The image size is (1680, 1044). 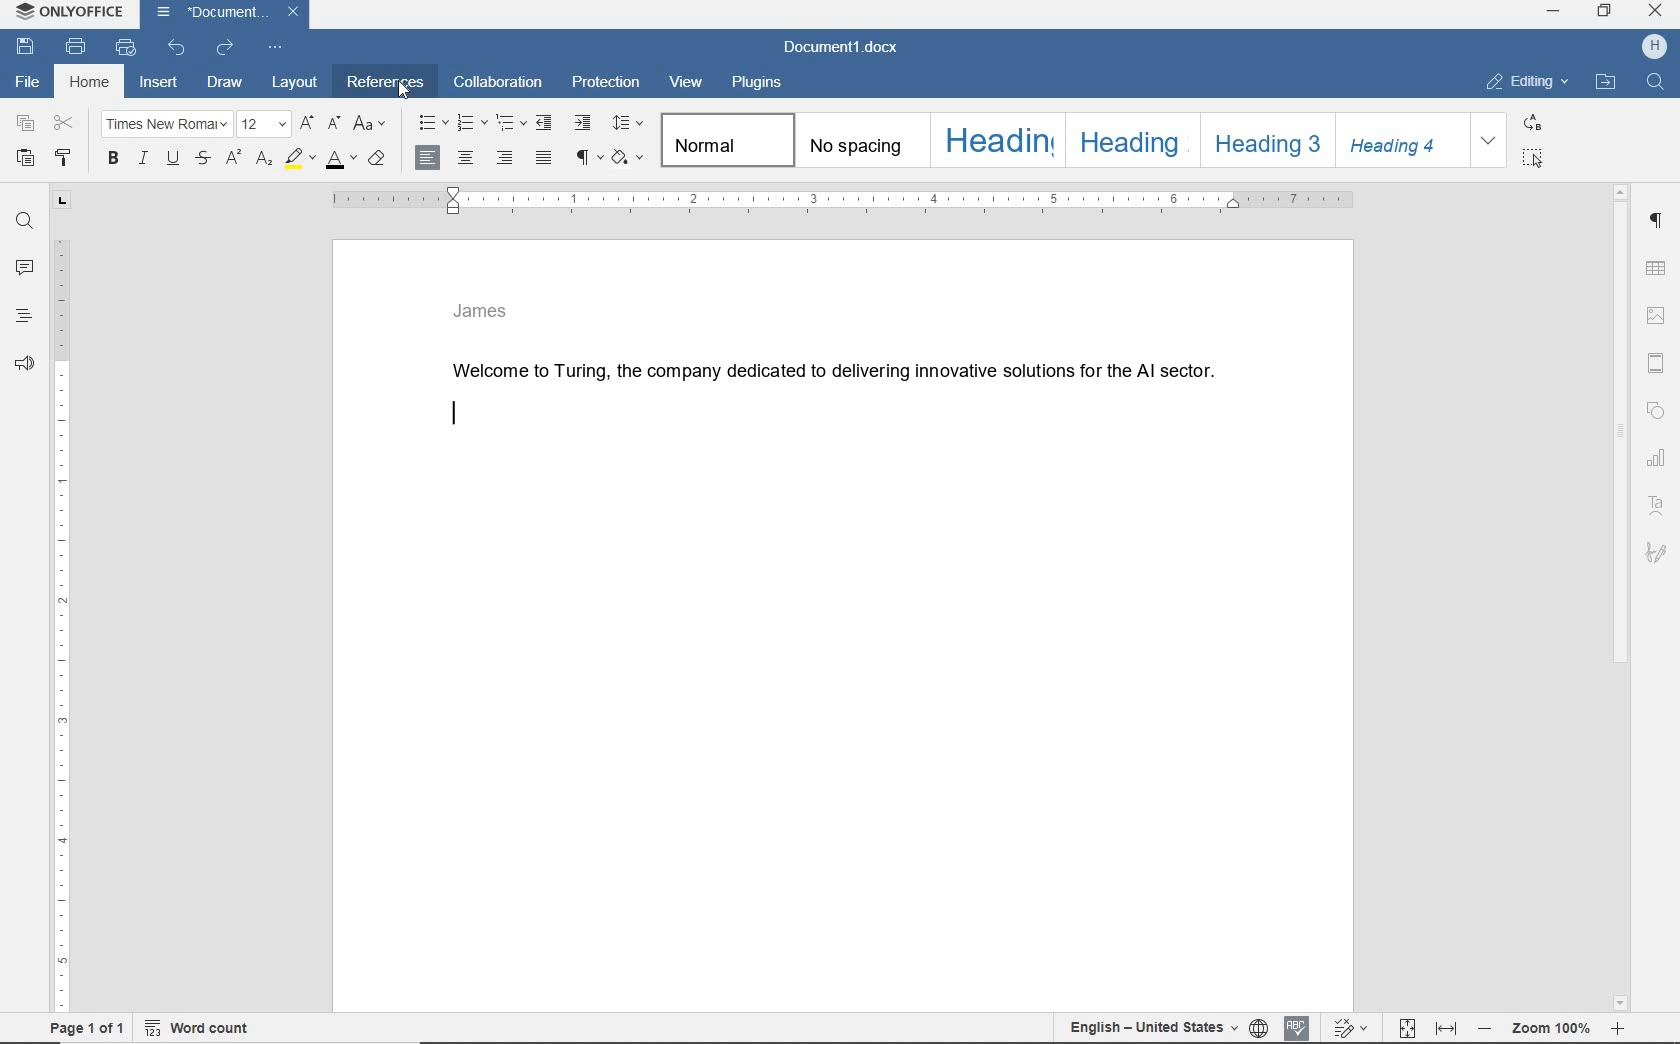 I want to click on find, so click(x=26, y=222).